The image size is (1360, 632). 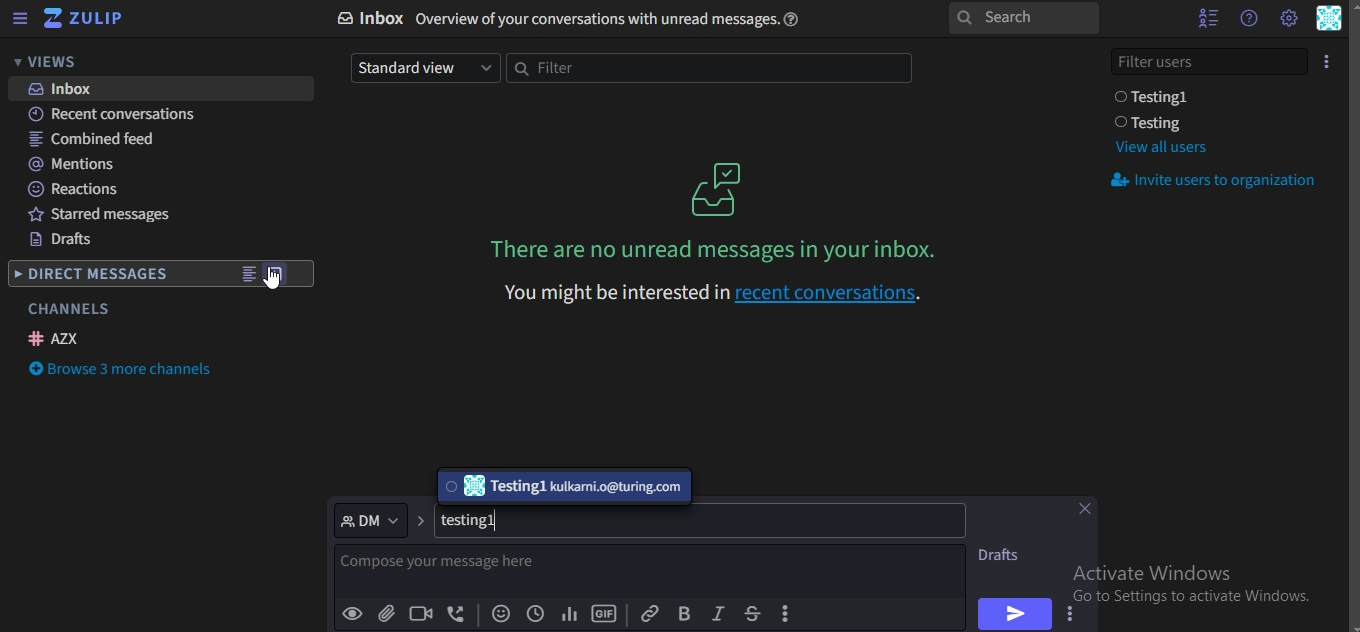 What do you see at coordinates (706, 69) in the screenshot?
I see `filter` at bounding box center [706, 69].